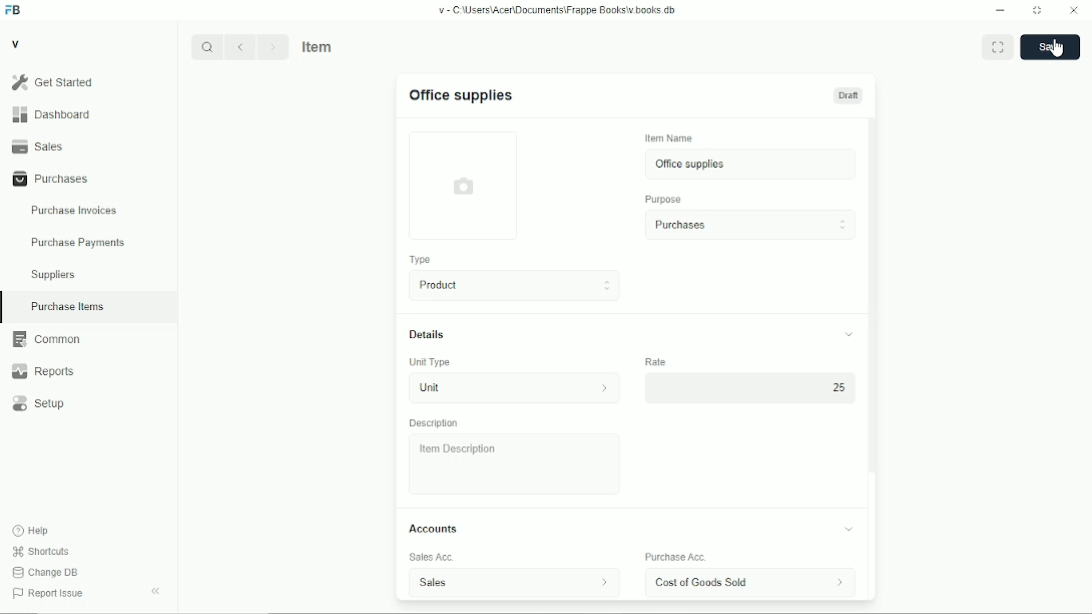  I want to click on rate, so click(655, 361).